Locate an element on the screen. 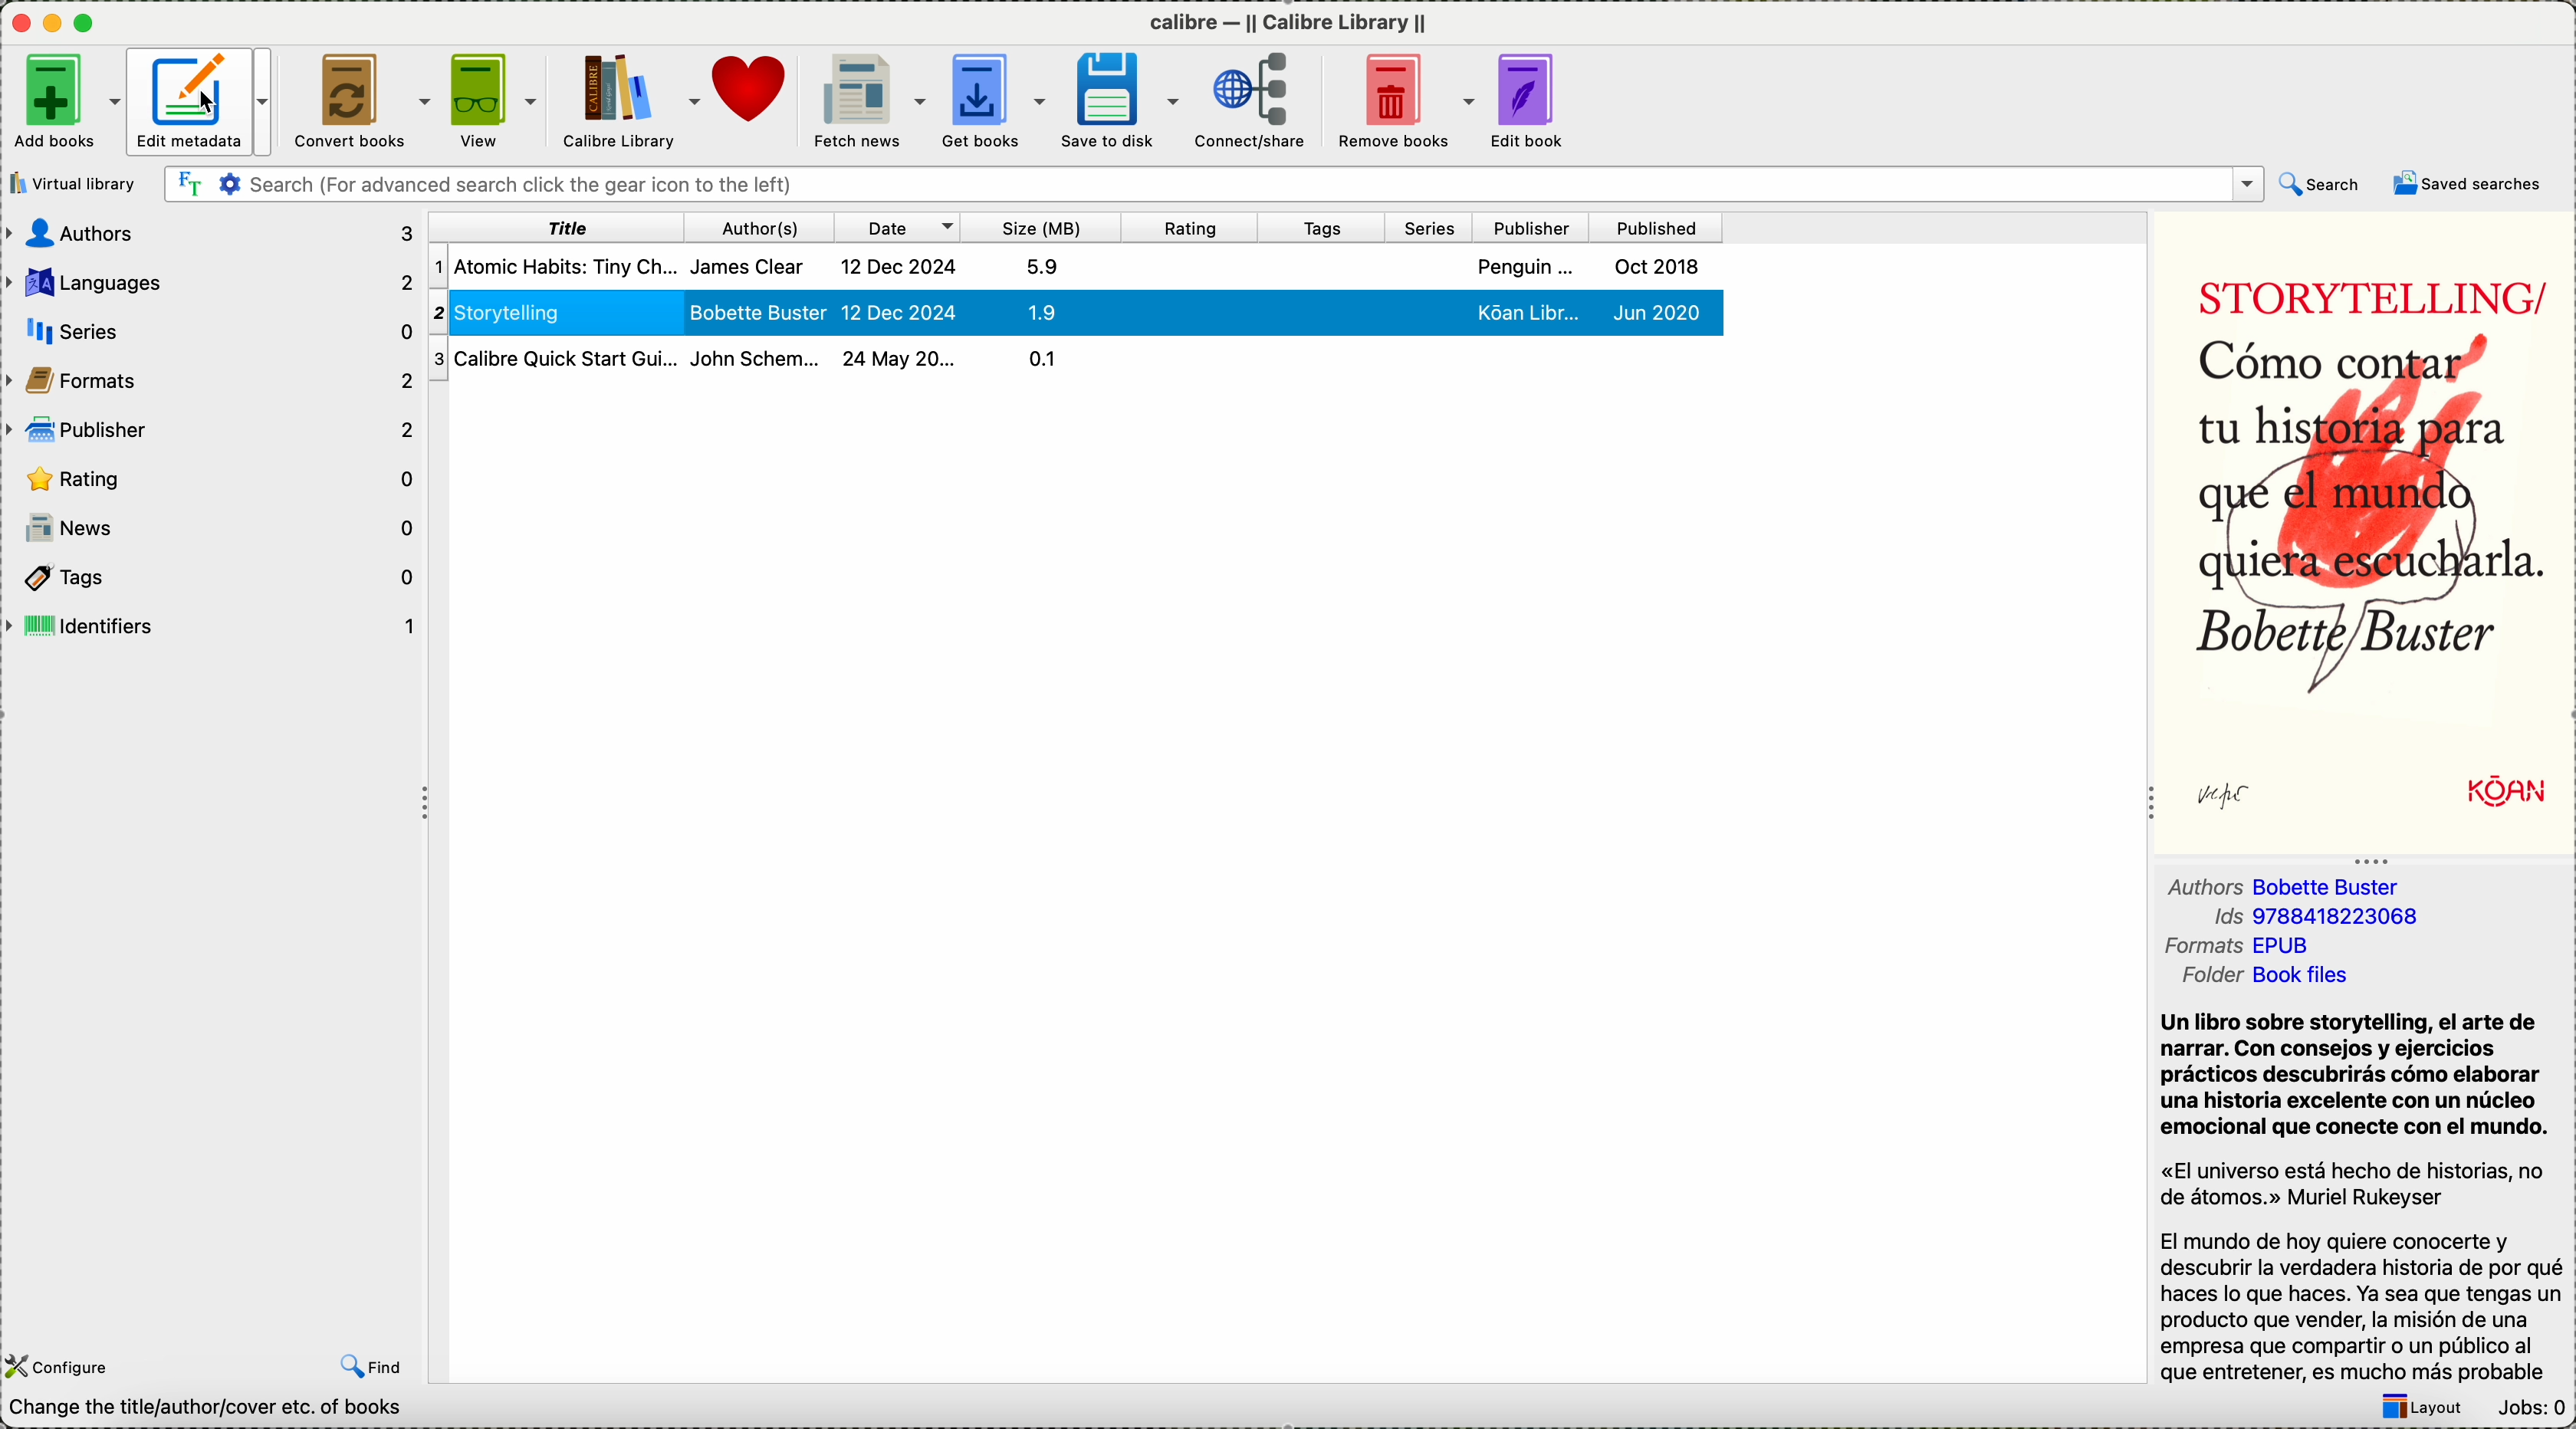 The width and height of the screenshot is (2576, 1429). icon is located at coordinates (53, 24).